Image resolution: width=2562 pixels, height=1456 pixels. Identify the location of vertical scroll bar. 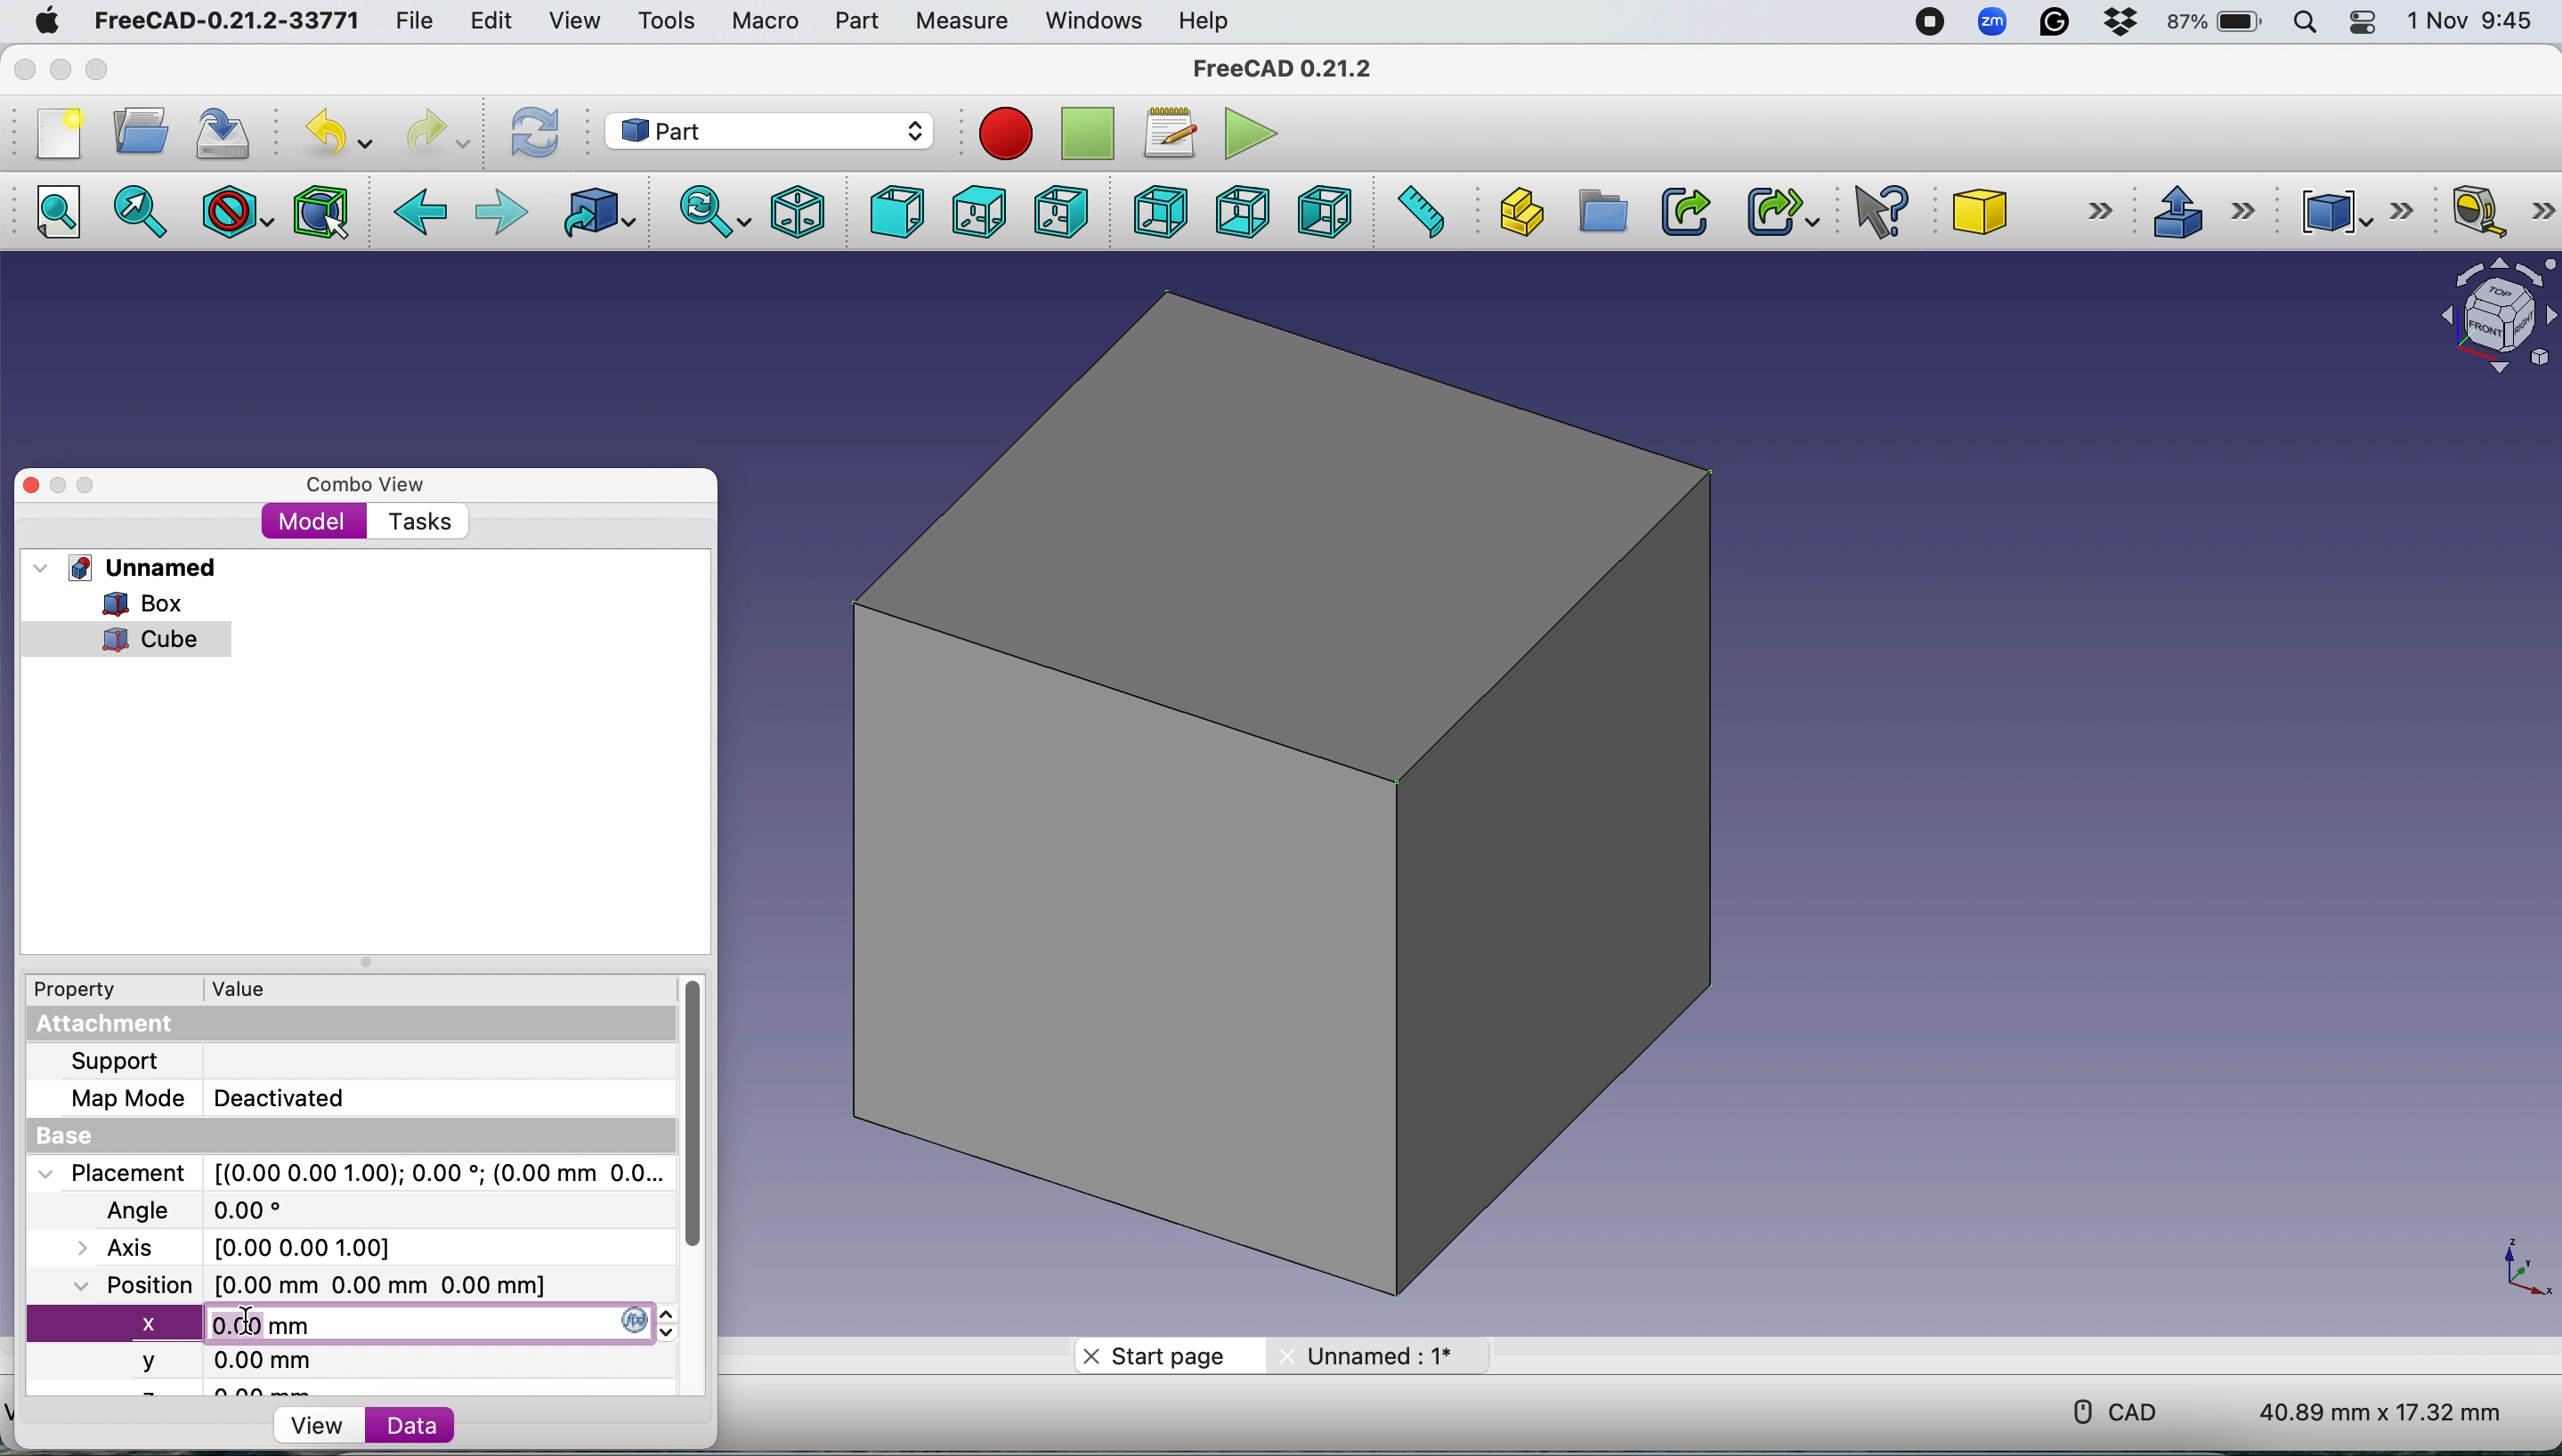
(705, 1113).